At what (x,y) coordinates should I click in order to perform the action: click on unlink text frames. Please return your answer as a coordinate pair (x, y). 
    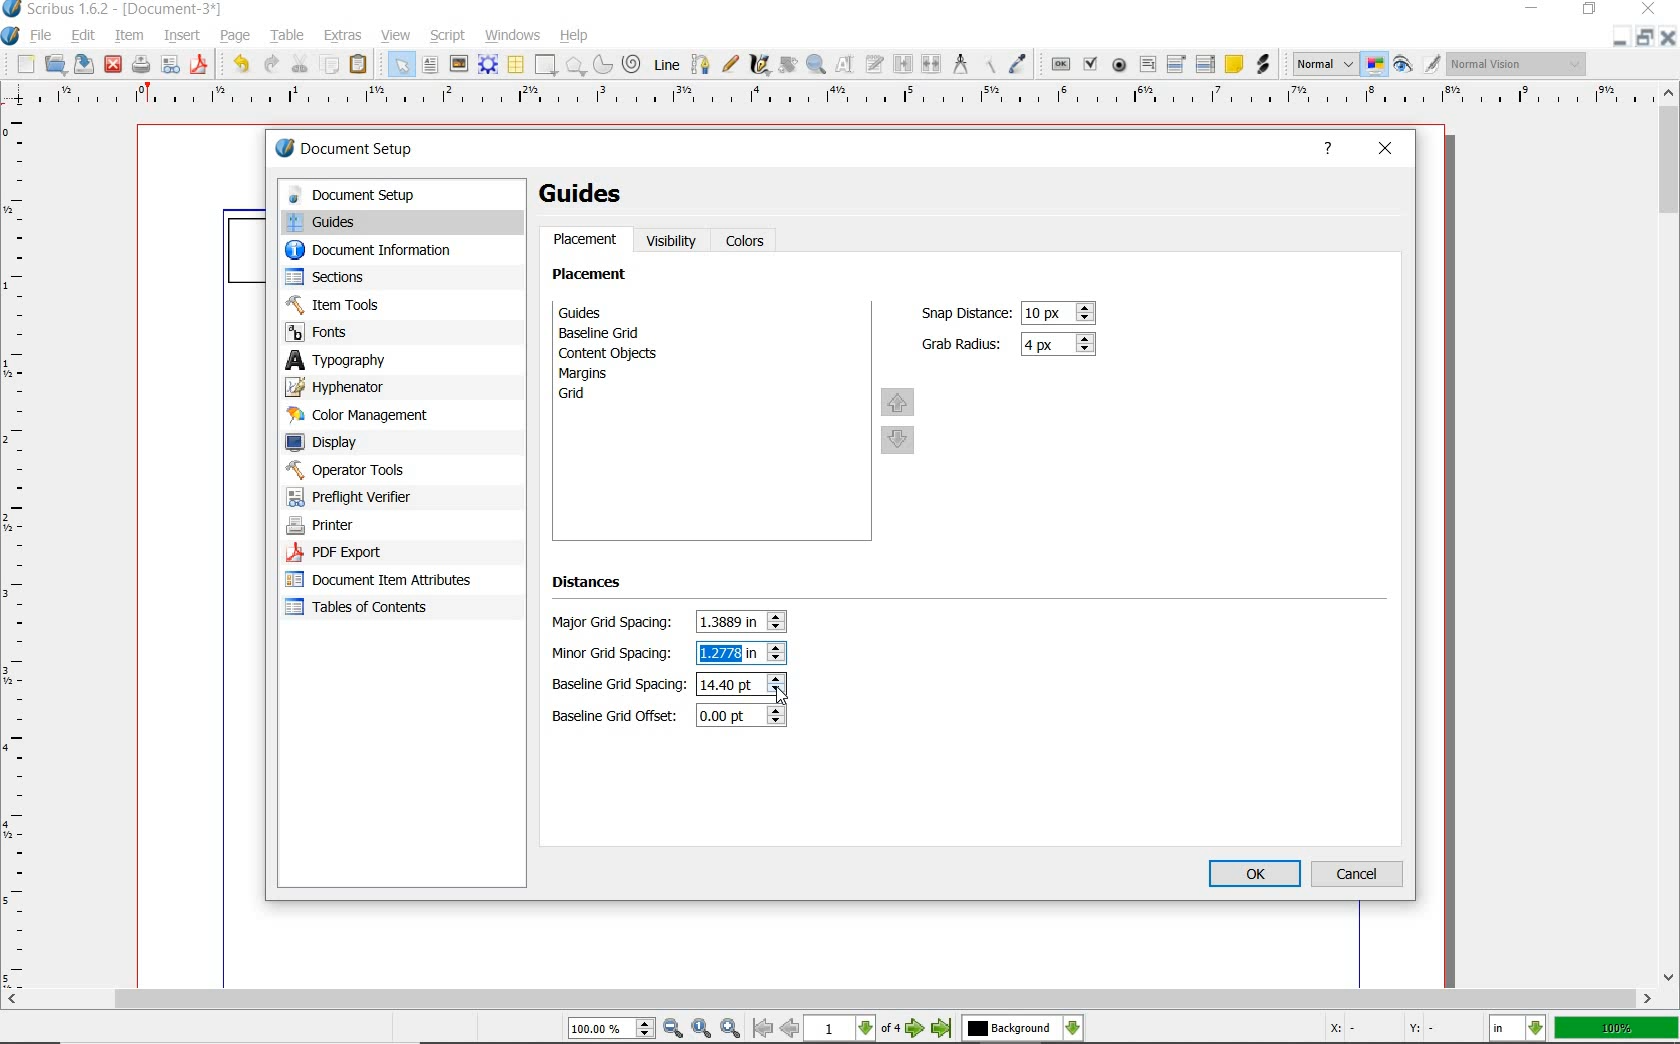
    Looking at the image, I should click on (930, 63).